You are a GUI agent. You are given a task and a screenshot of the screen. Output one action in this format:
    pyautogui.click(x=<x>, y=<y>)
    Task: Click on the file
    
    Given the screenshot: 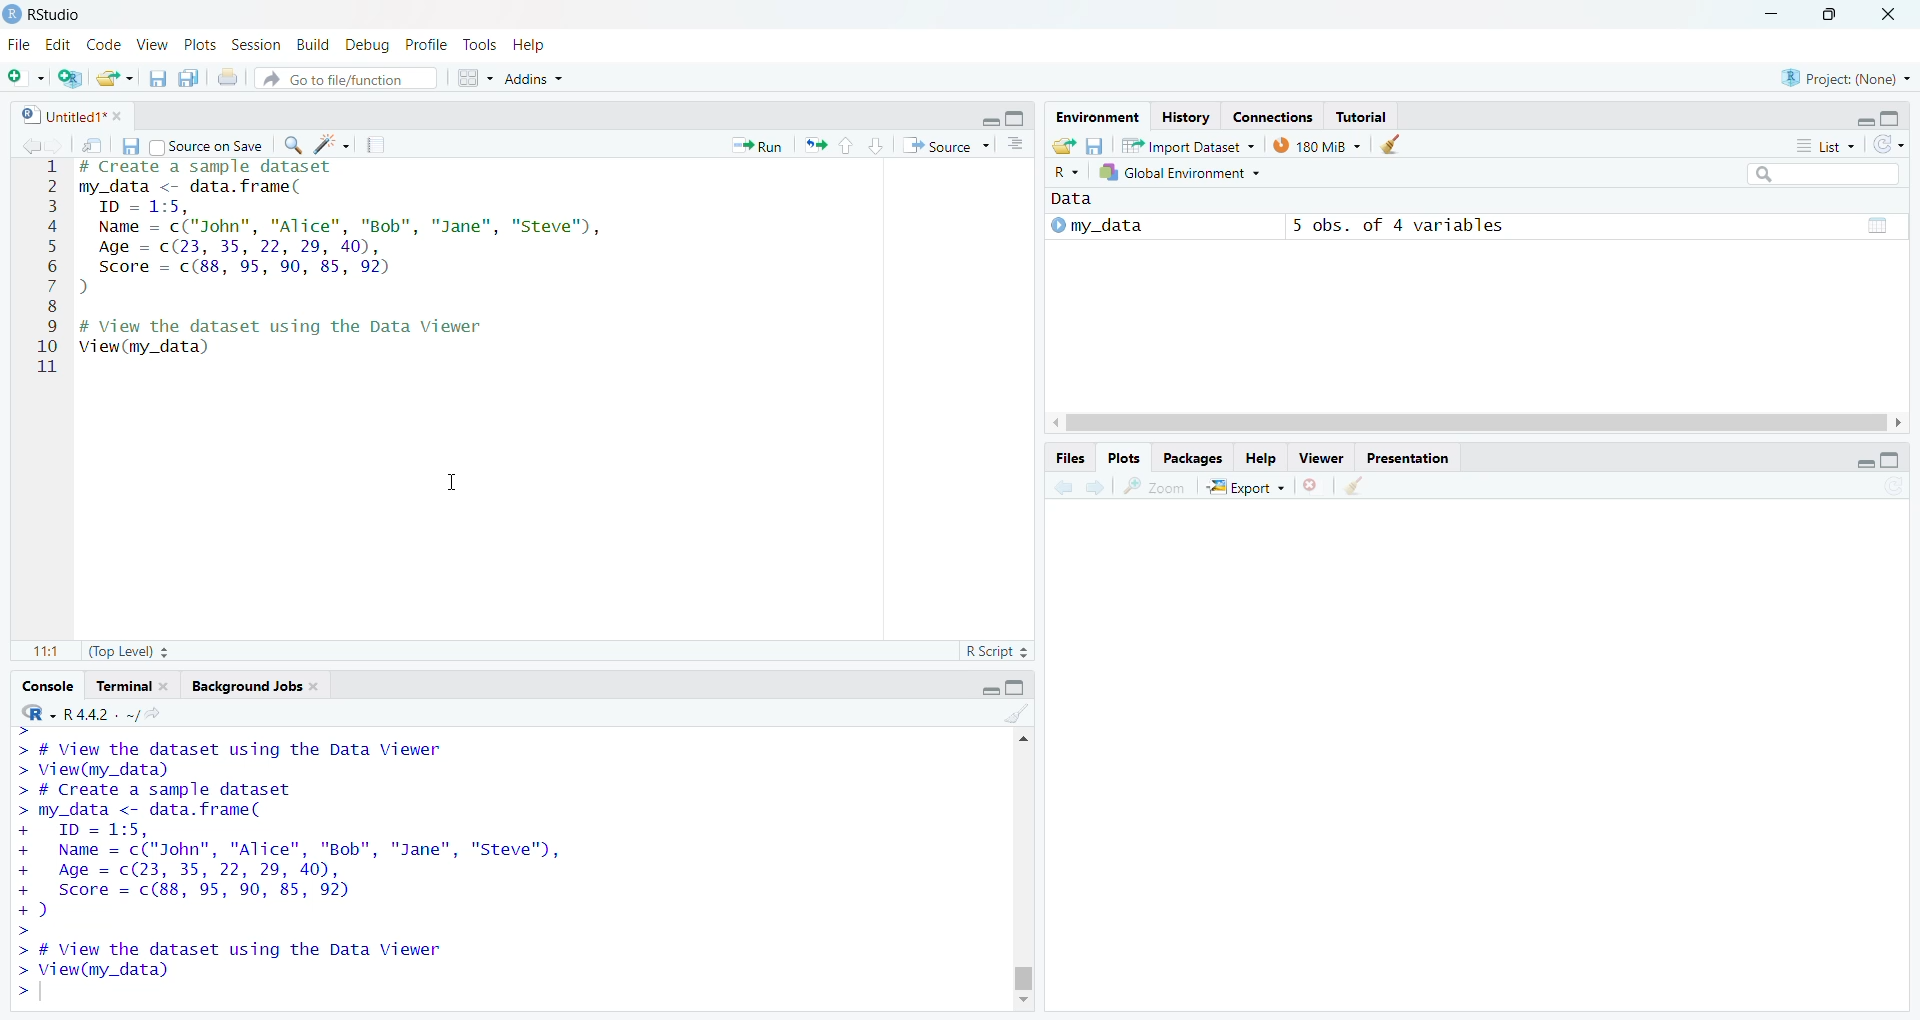 What is the action you would take?
    pyautogui.click(x=19, y=47)
    